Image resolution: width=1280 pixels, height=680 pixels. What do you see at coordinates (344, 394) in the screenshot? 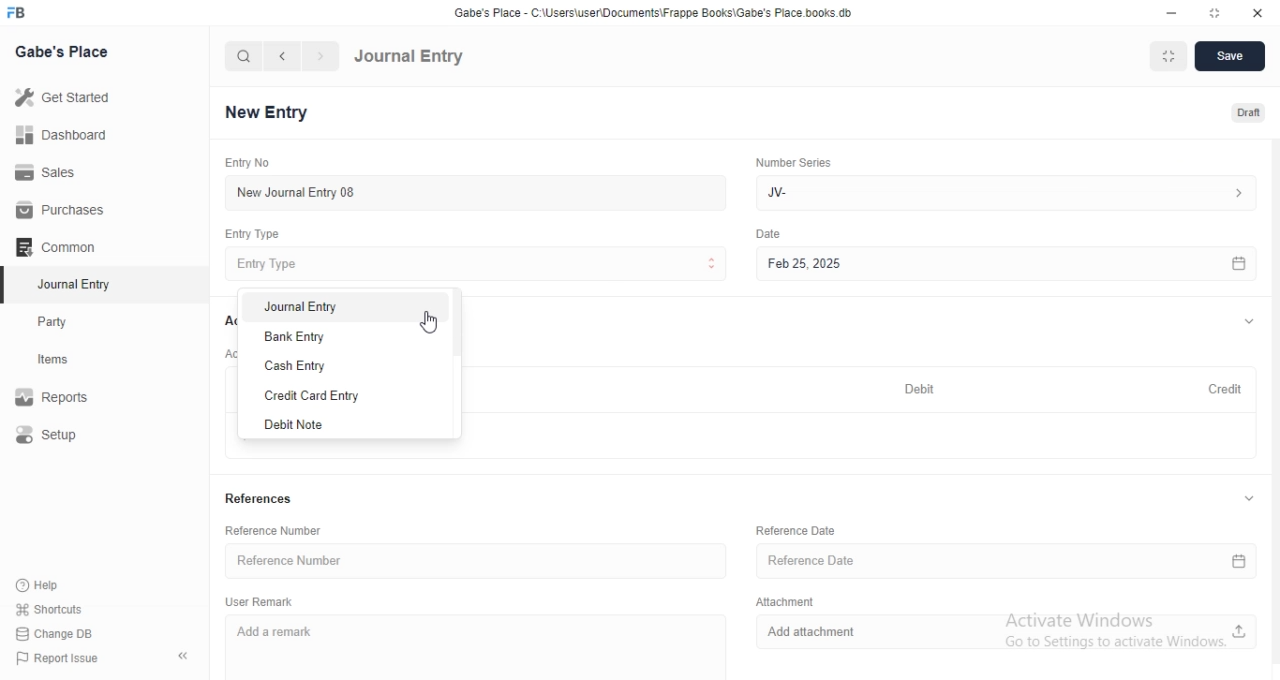
I see `Credit Card Entry` at bounding box center [344, 394].